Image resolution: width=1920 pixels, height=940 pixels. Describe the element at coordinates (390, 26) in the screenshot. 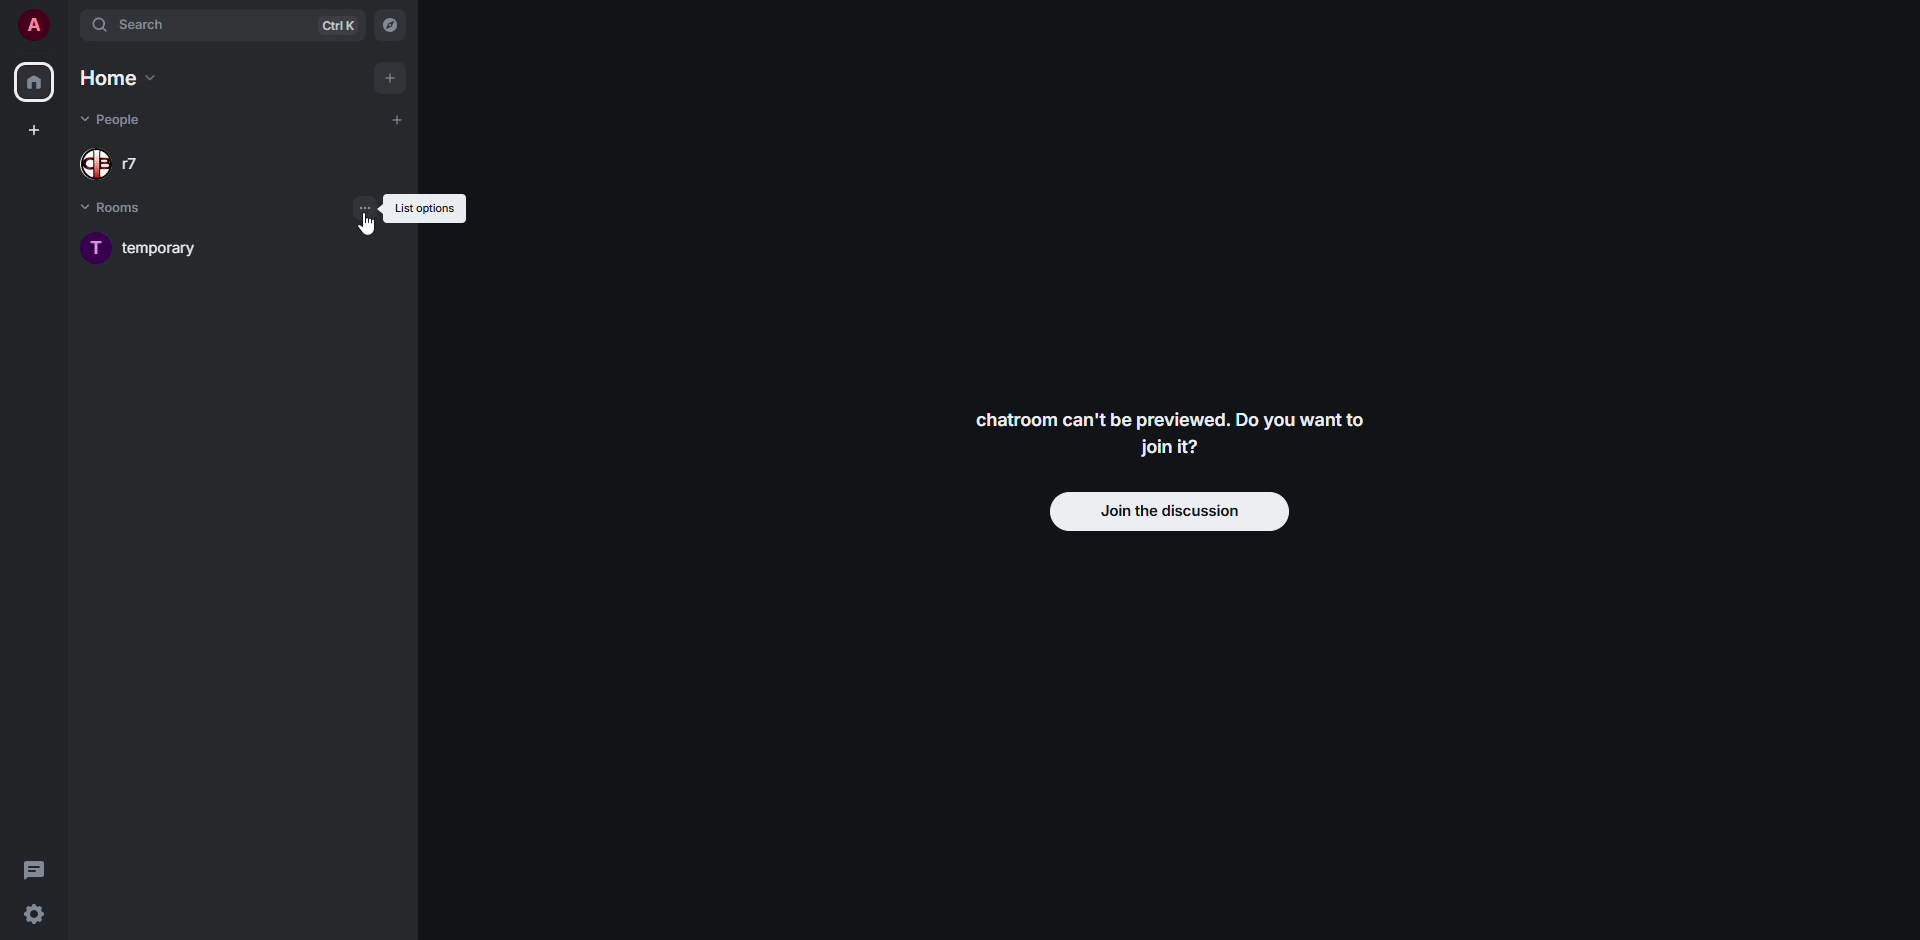

I see `navigator` at that location.